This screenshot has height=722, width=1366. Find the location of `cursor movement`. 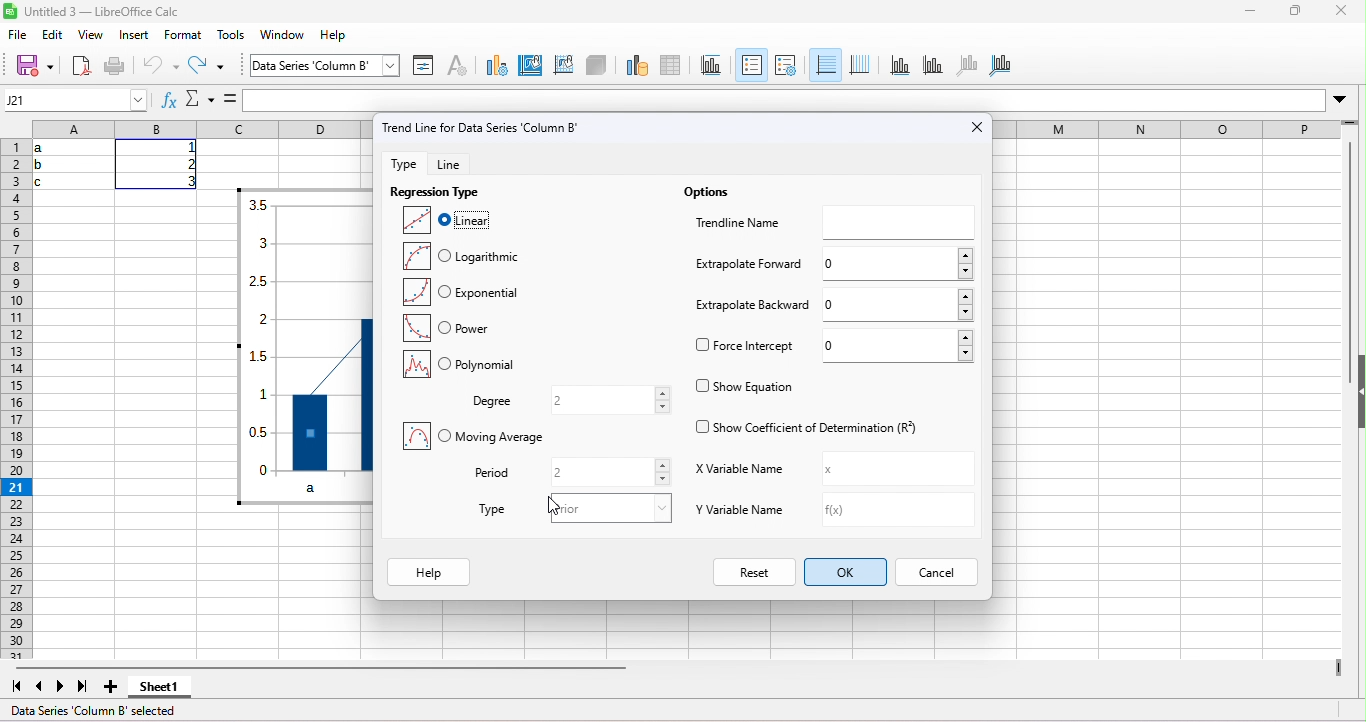

cursor movement is located at coordinates (553, 503).